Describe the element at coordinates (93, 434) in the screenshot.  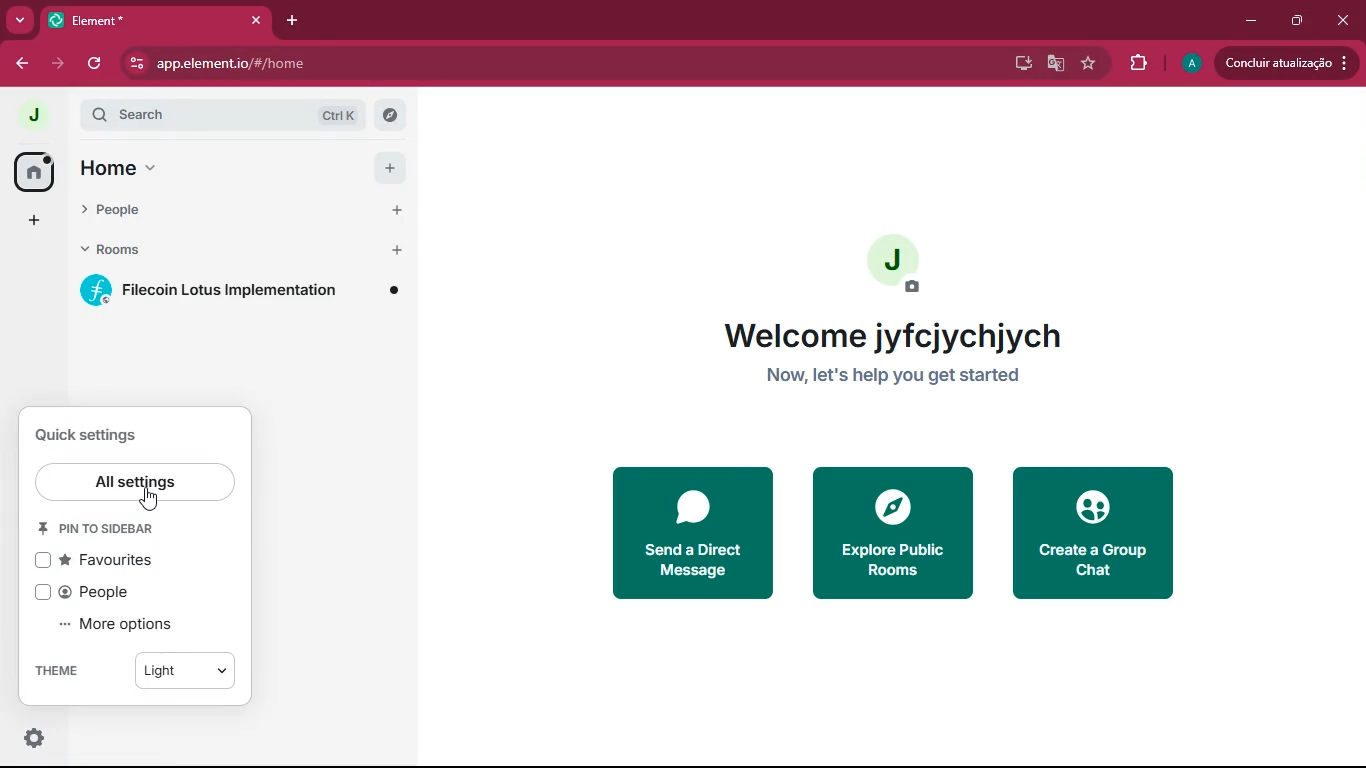
I see `quick settings` at that location.